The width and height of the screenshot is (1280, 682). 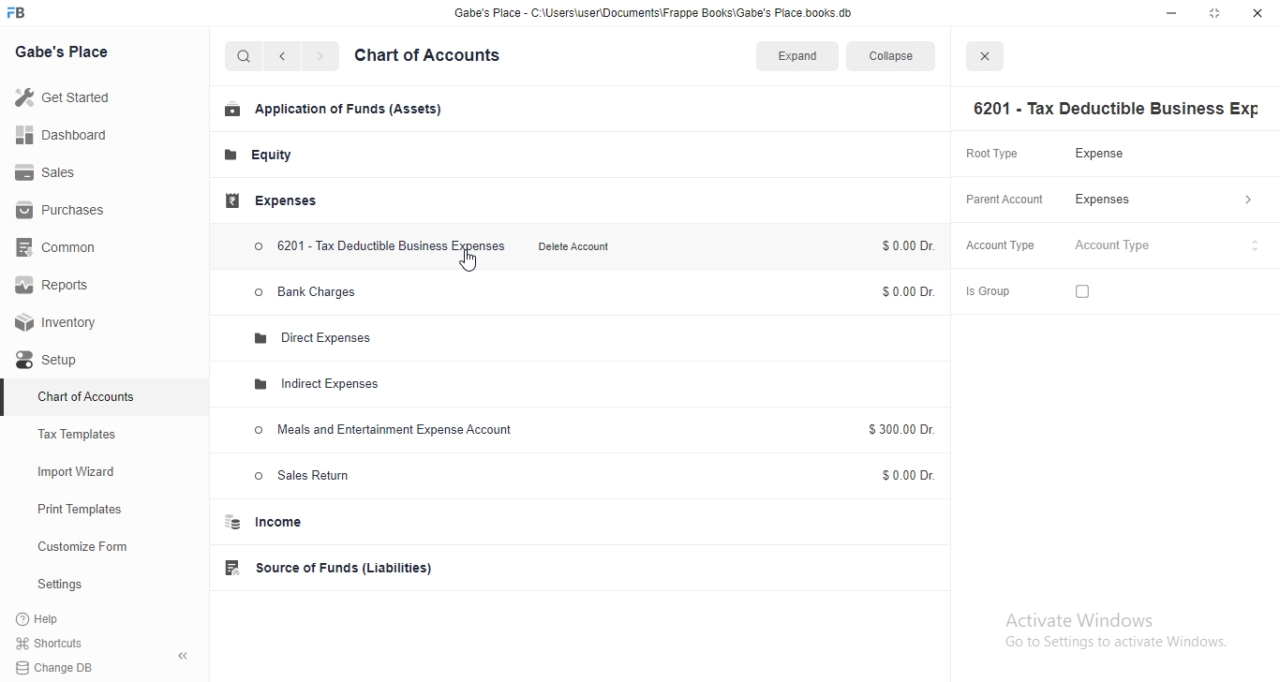 What do you see at coordinates (326, 382) in the screenshot?
I see `Indirect Expenses` at bounding box center [326, 382].